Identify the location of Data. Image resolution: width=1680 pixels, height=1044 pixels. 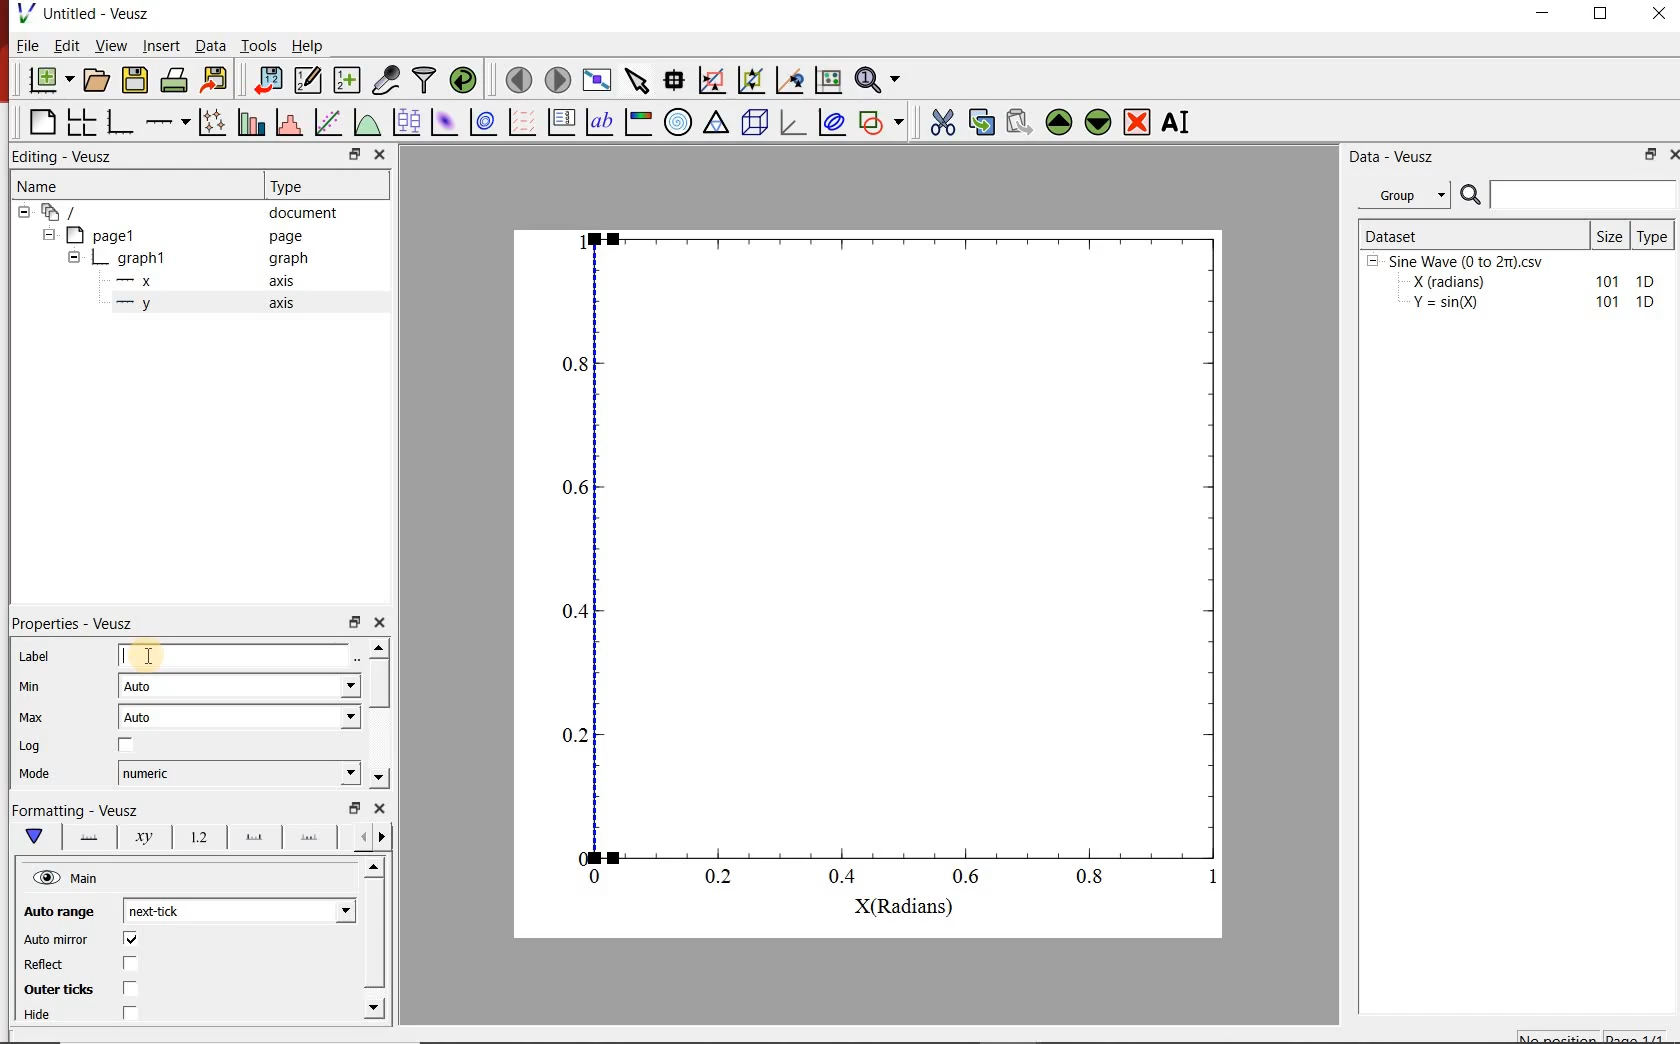
(209, 45).